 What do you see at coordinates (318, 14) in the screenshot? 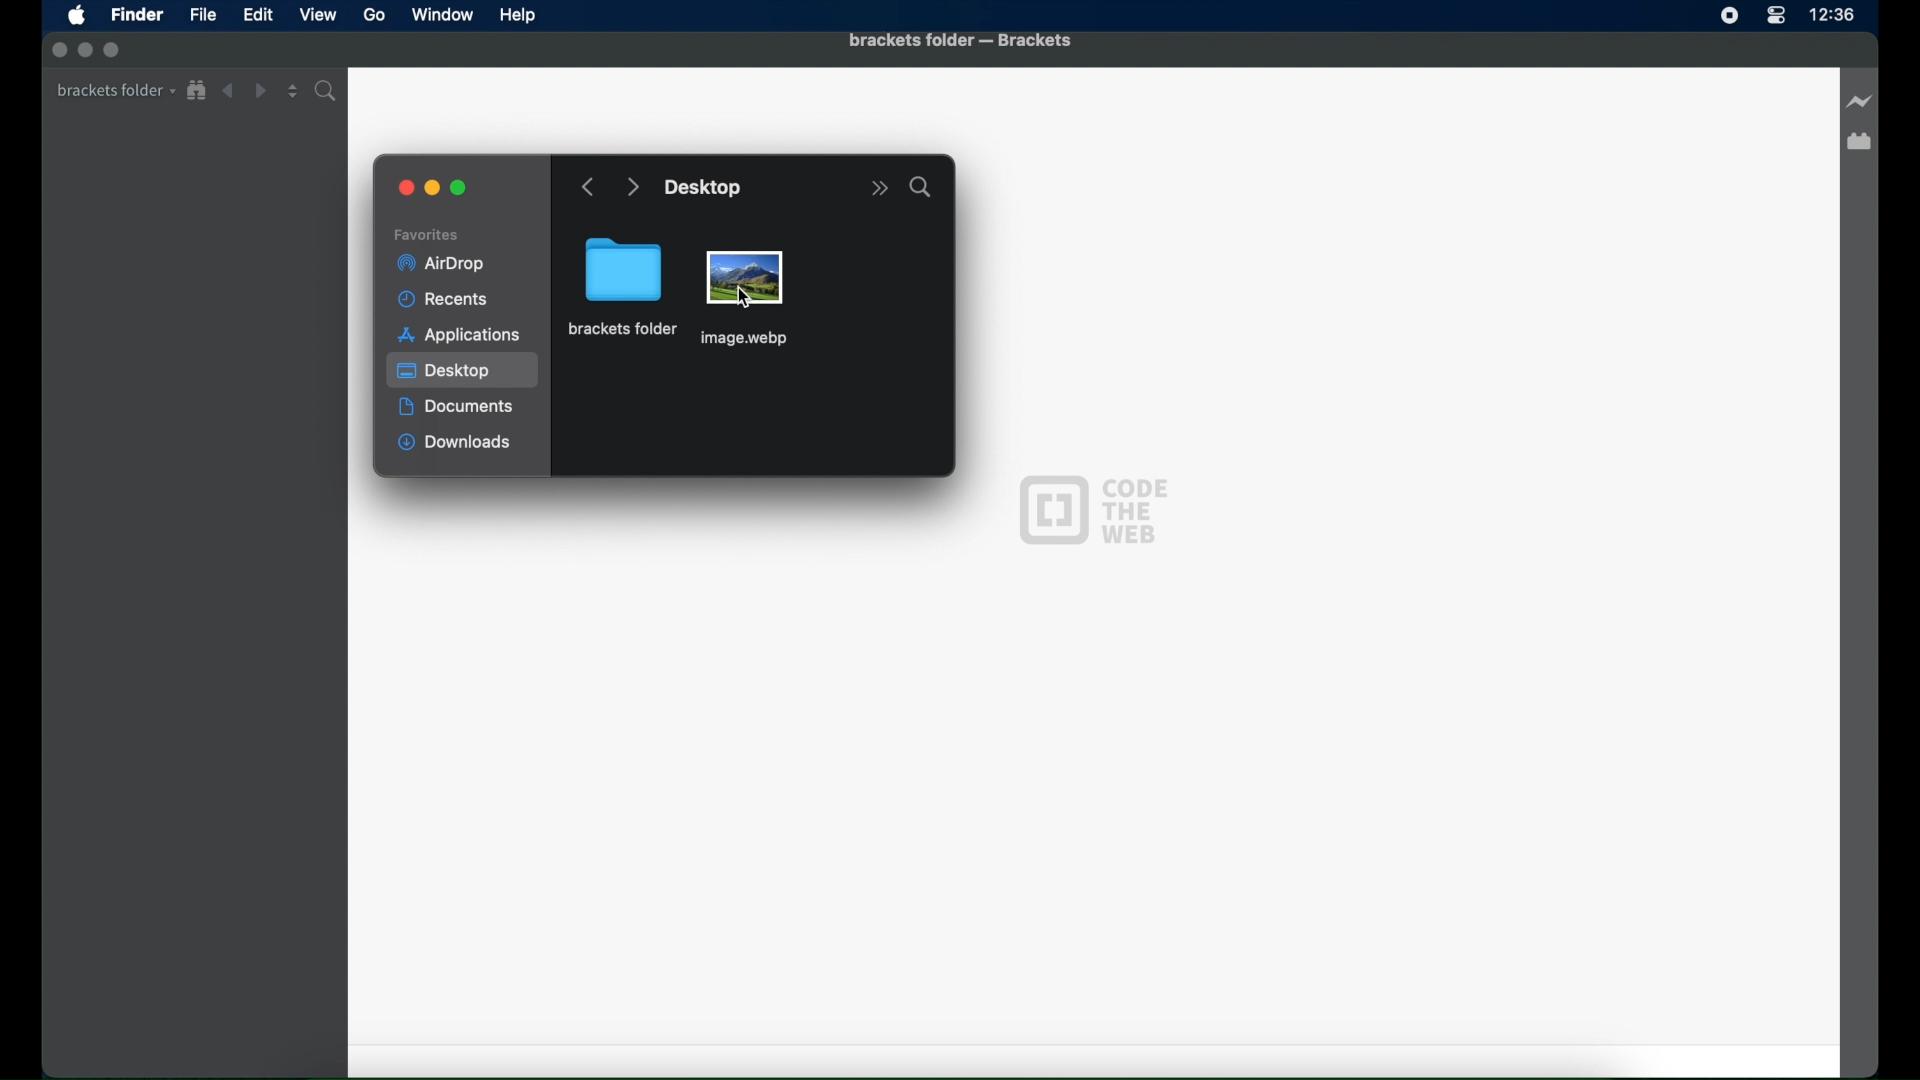
I see `View` at bounding box center [318, 14].